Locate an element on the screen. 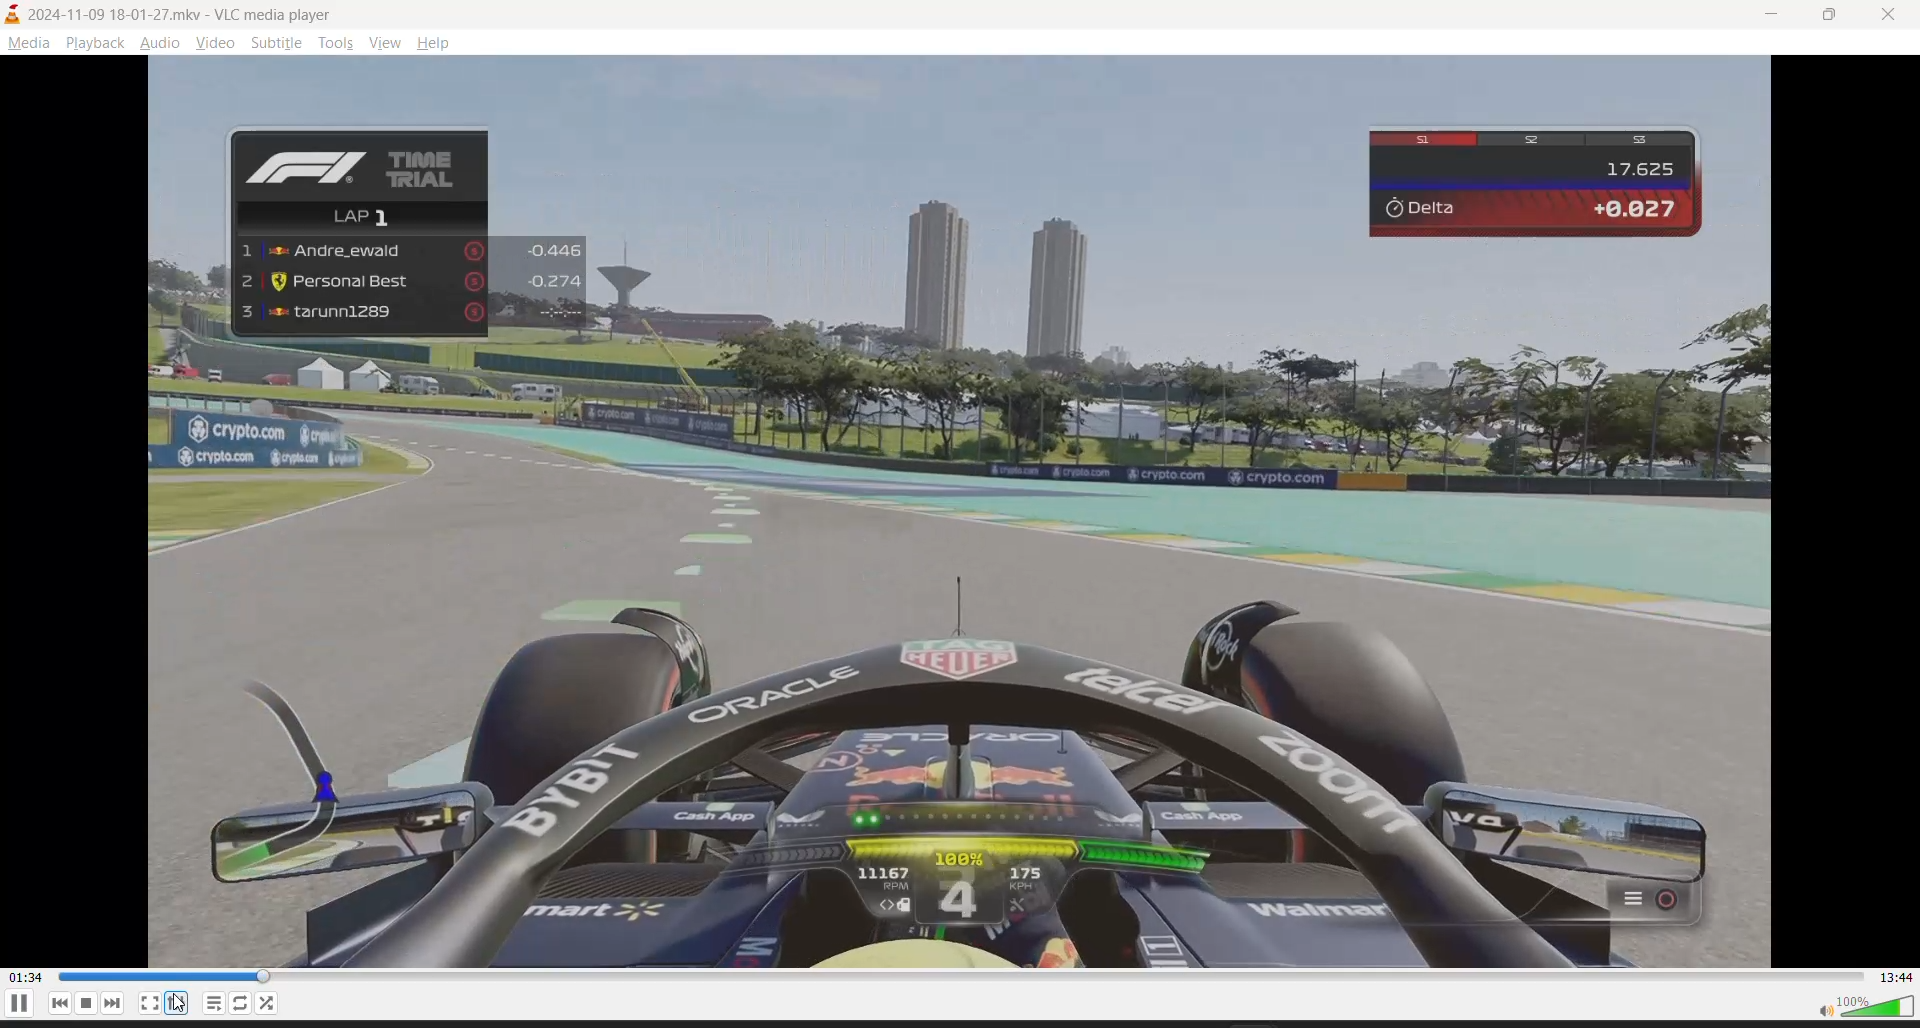 The height and width of the screenshot is (1028, 1920). total track time is located at coordinates (1892, 975).